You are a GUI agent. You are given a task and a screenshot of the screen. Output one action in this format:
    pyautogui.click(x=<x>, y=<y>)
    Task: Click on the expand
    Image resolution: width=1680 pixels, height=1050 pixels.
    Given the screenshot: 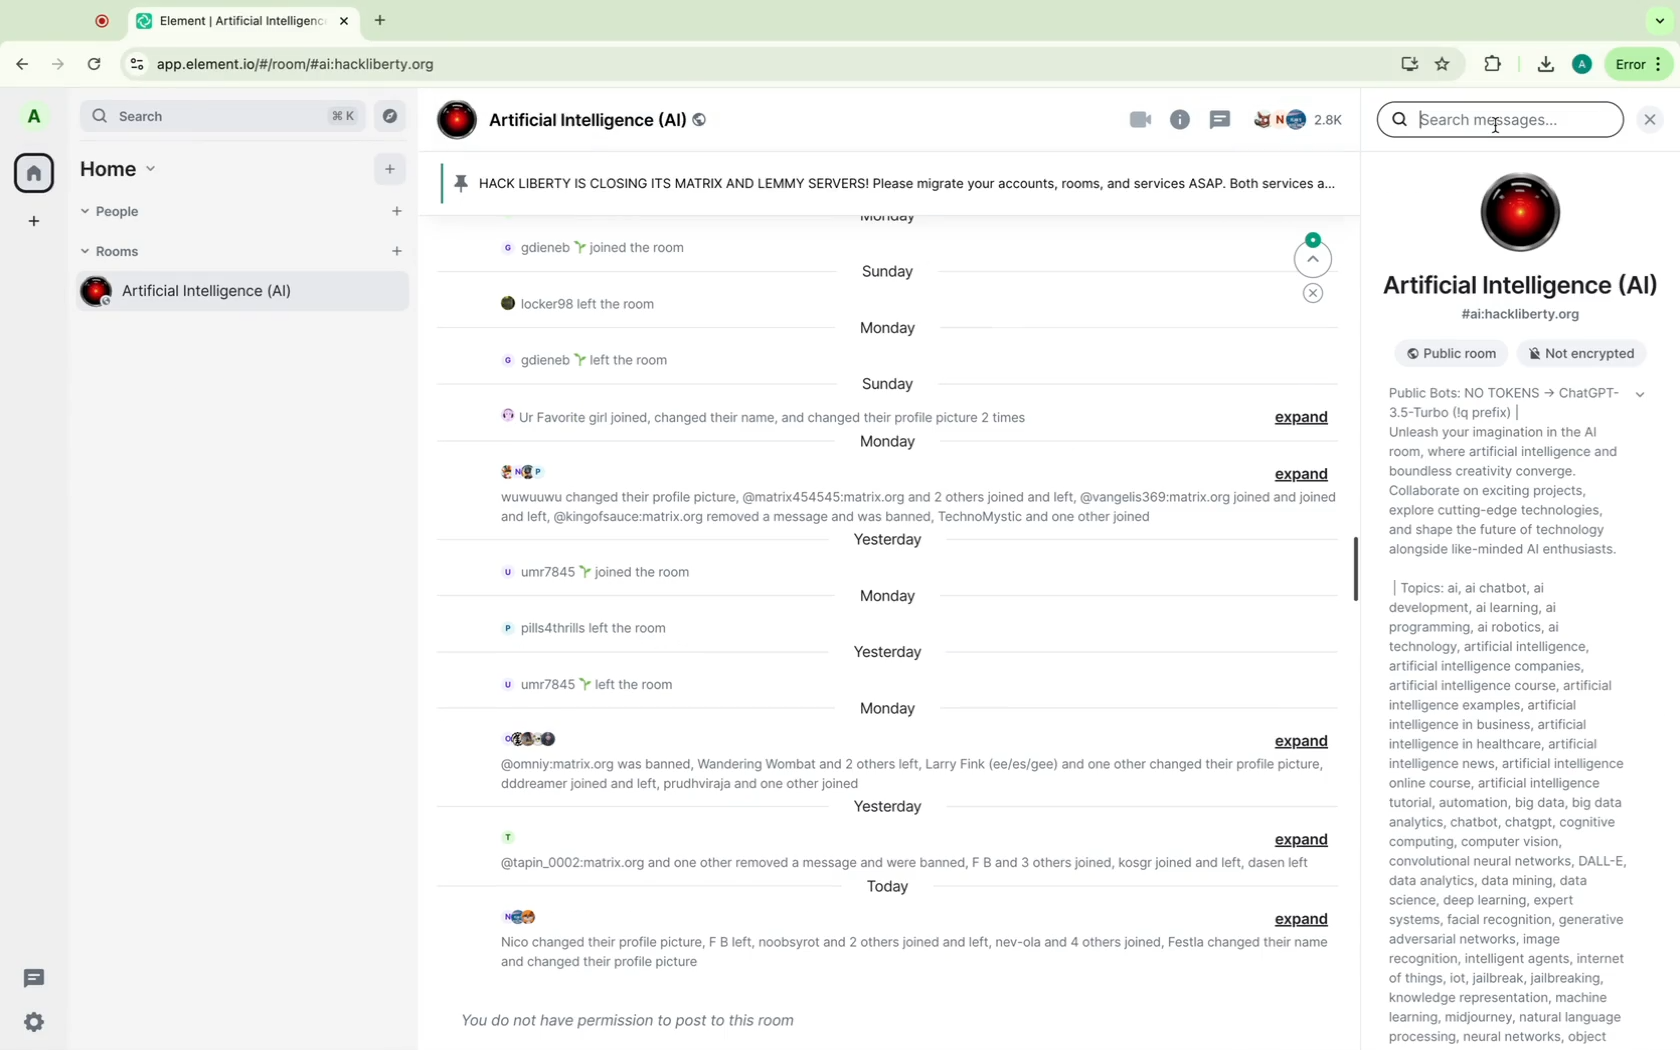 What is the action you would take?
    pyautogui.click(x=1302, y=840)
    